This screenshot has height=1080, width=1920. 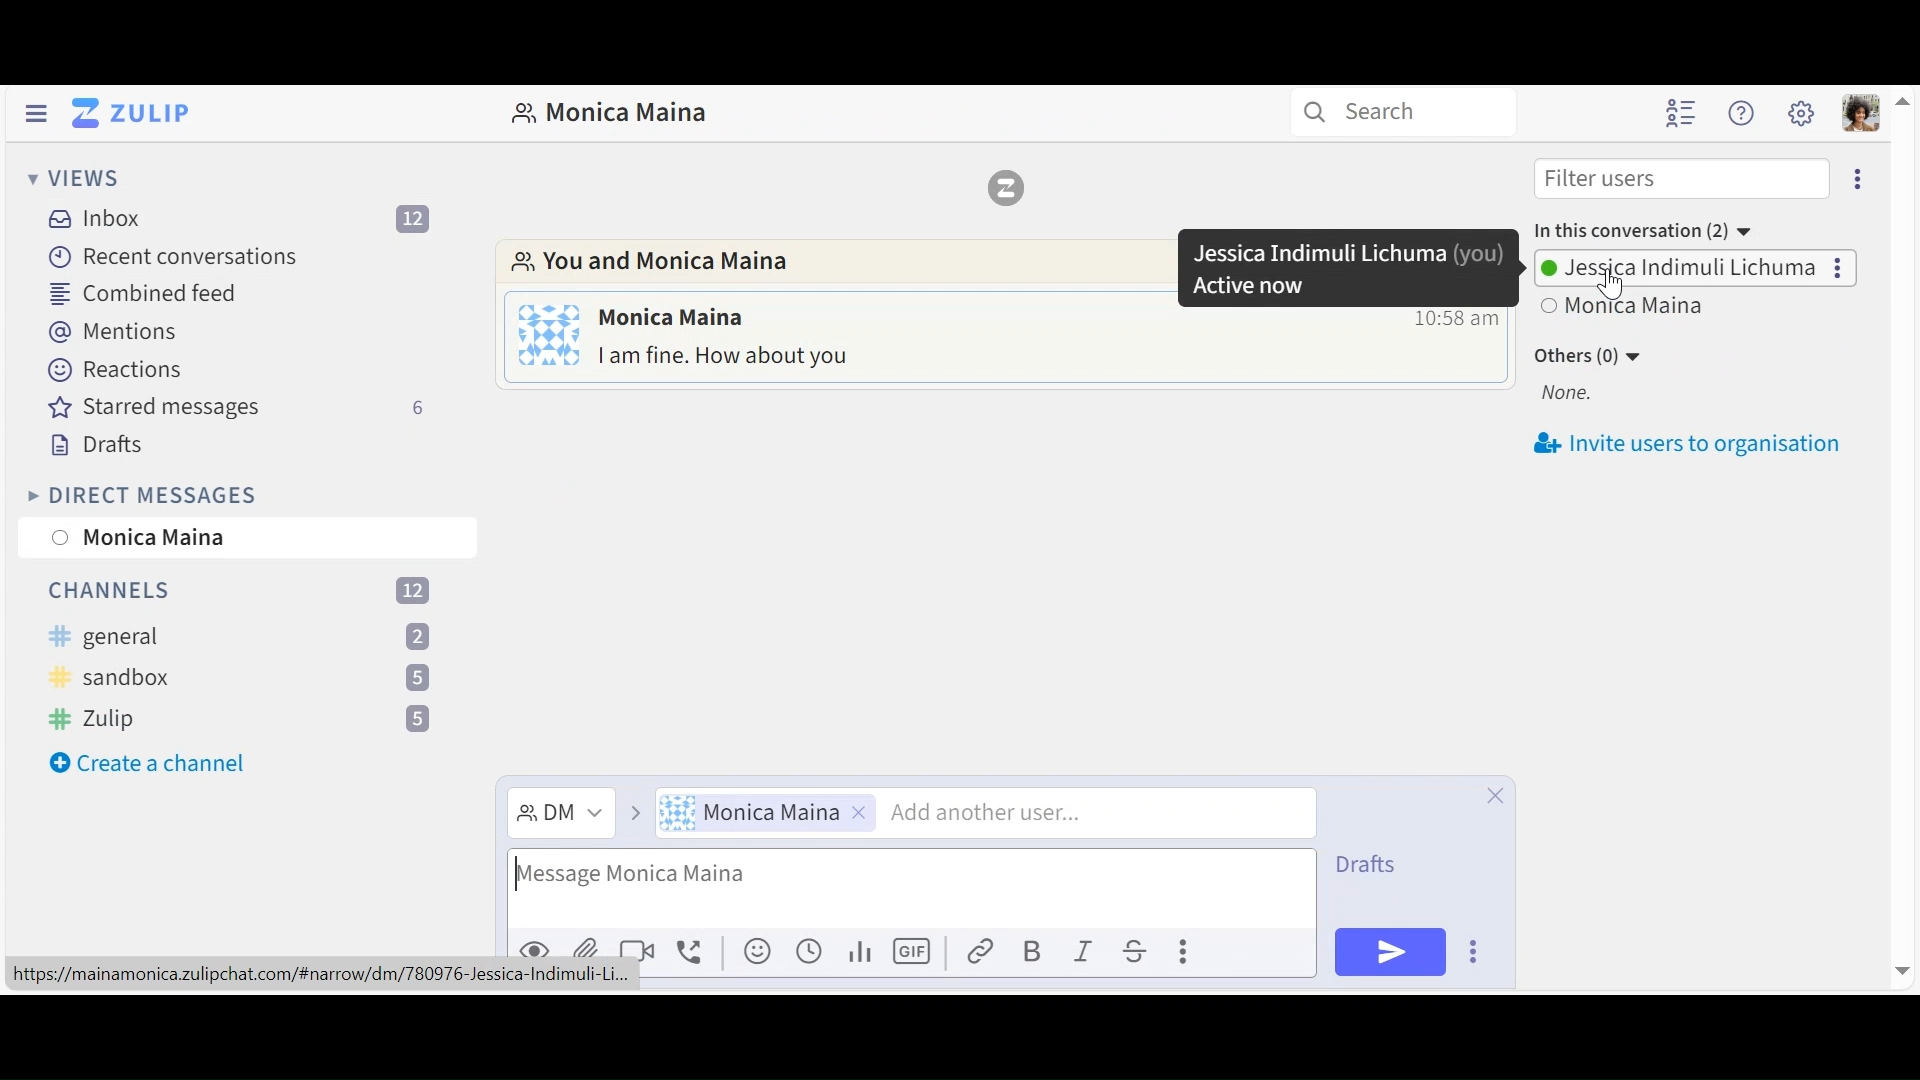 What do you see at coordinates (863, 954) in the screenshot?
I see `Add poll` at bounding box center [863, 954].